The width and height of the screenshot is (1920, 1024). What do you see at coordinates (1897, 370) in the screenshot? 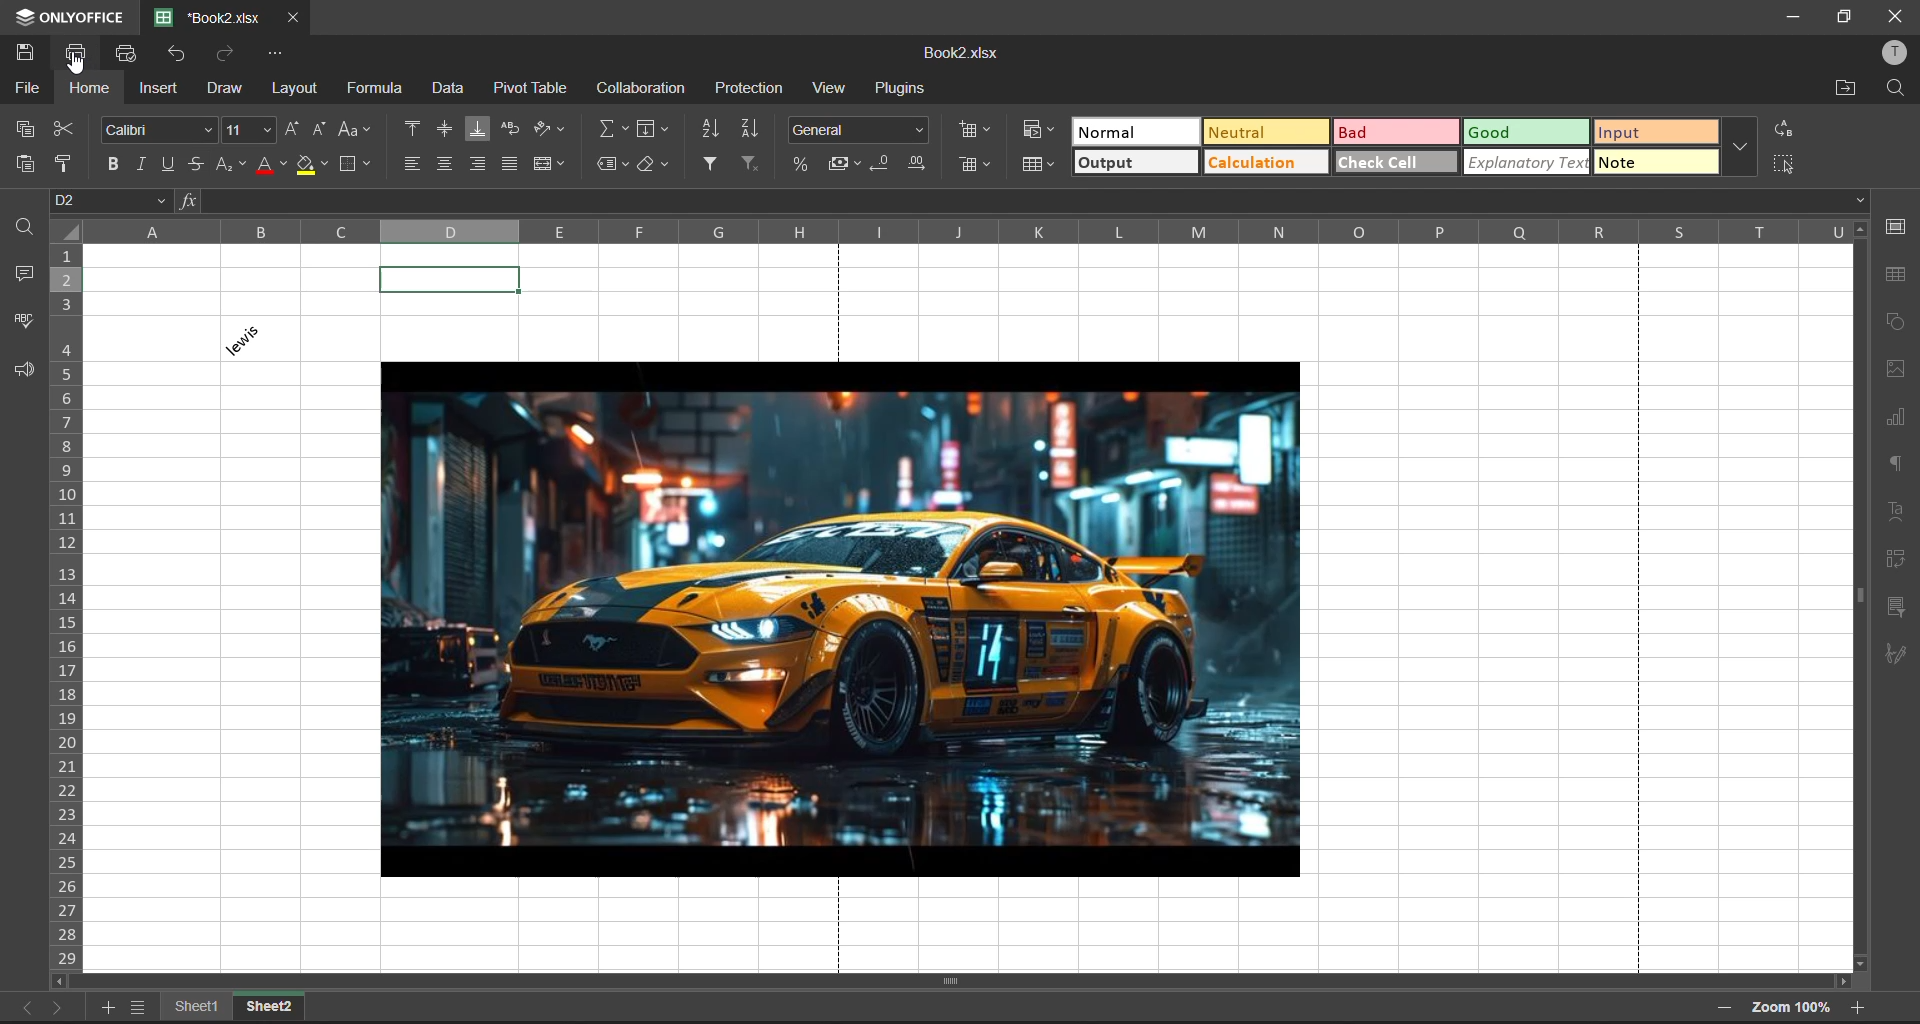
I see `images` at bounding box center [1897, 370].